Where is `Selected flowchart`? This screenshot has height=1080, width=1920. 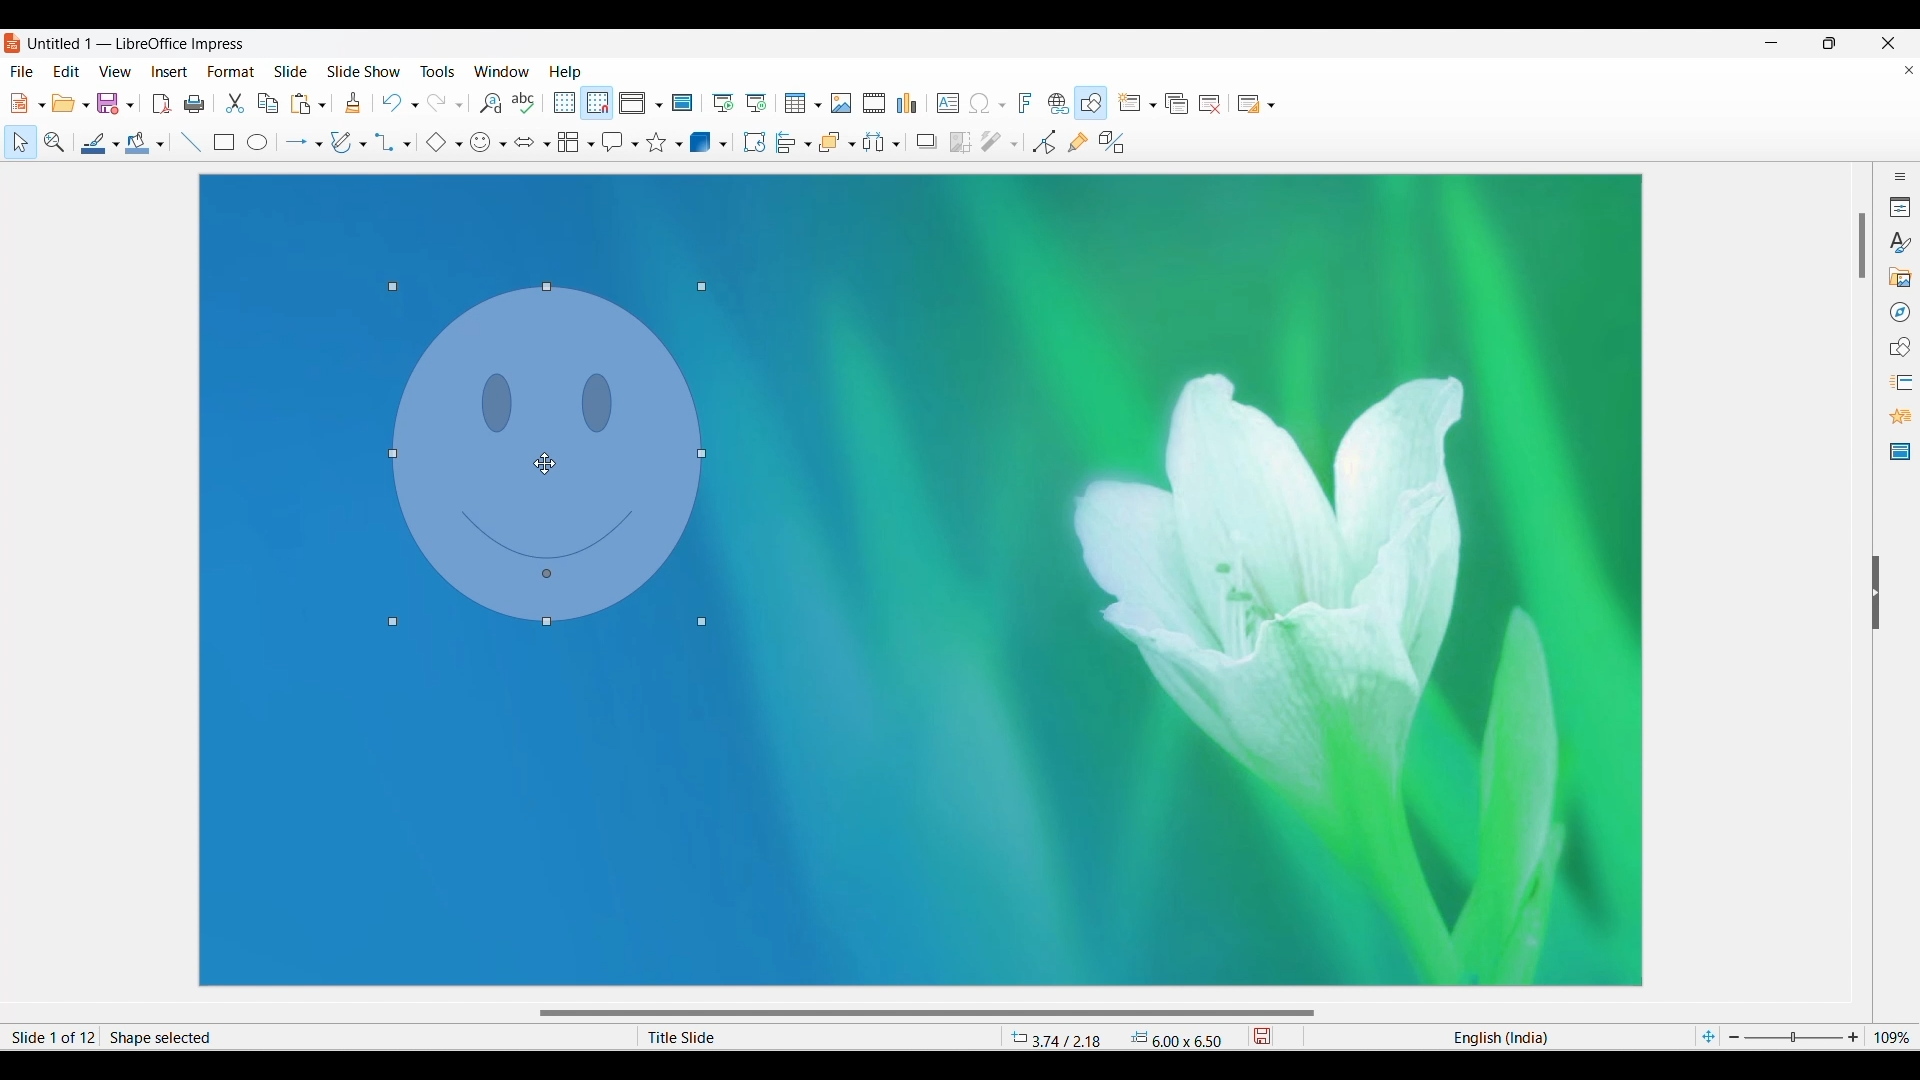 Selected flowchart is located at coordinates (569, 142).